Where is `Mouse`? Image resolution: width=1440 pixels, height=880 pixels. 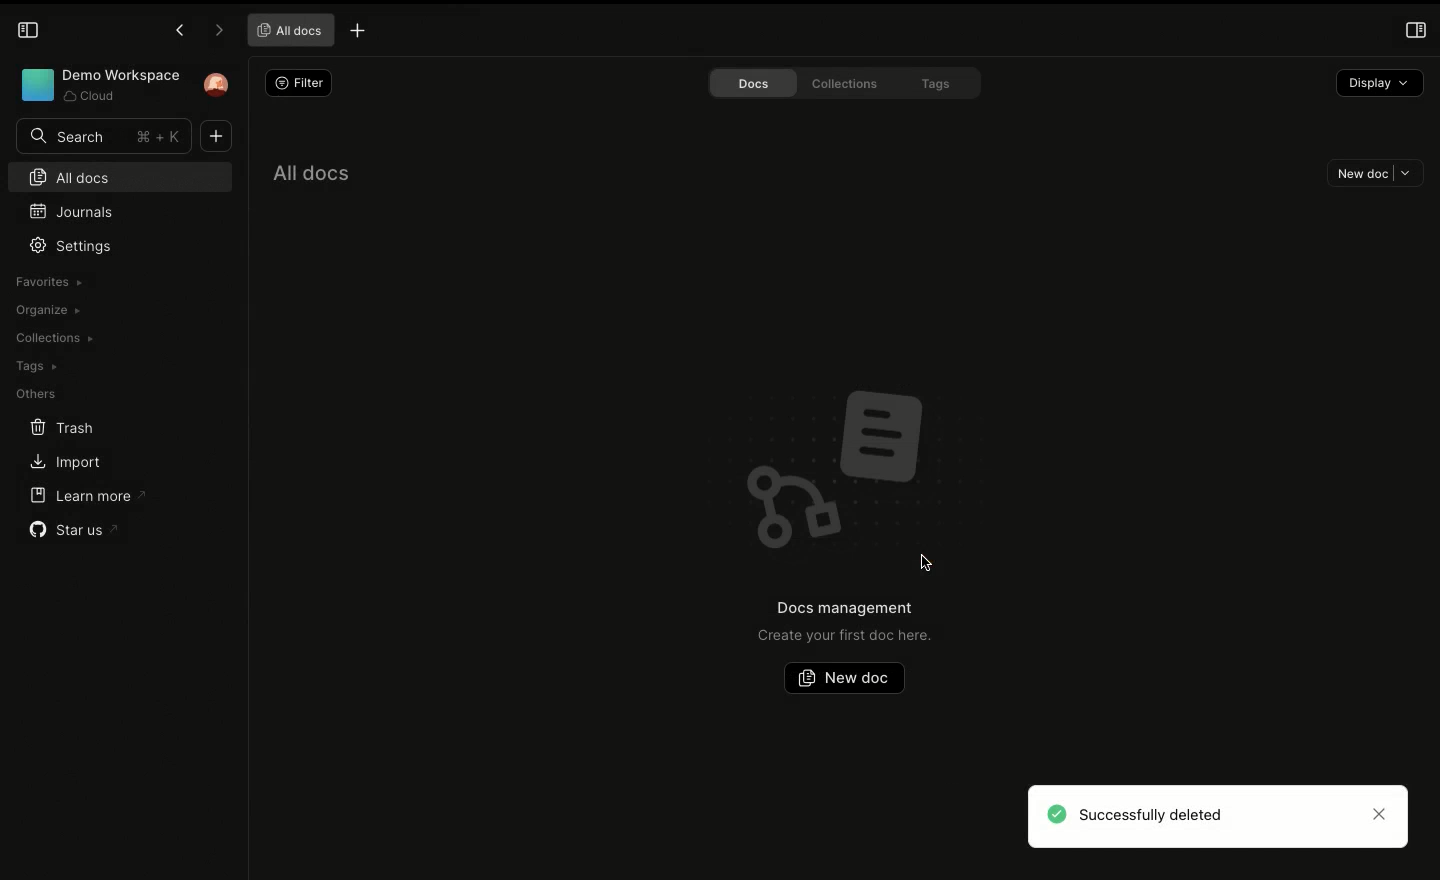
Mouse is located at coordinates (928, 565).